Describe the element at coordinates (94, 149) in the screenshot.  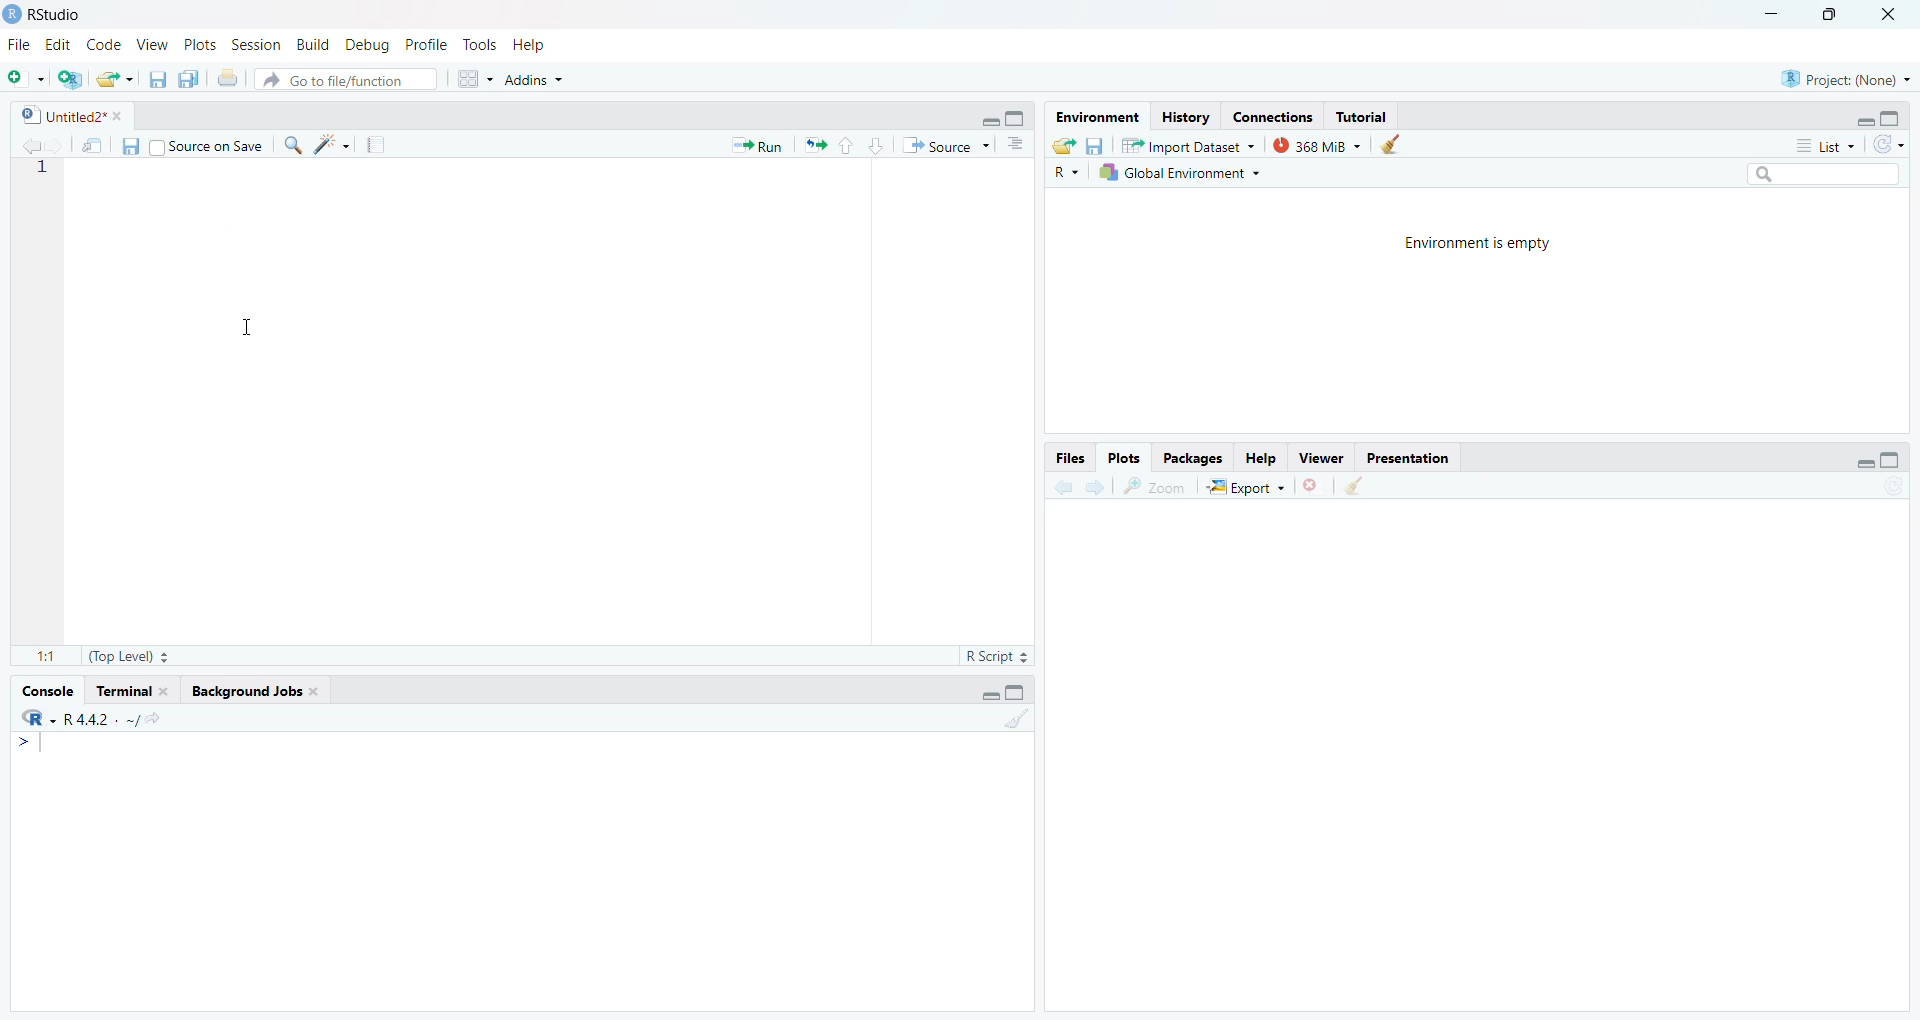
I see `move` at that location.